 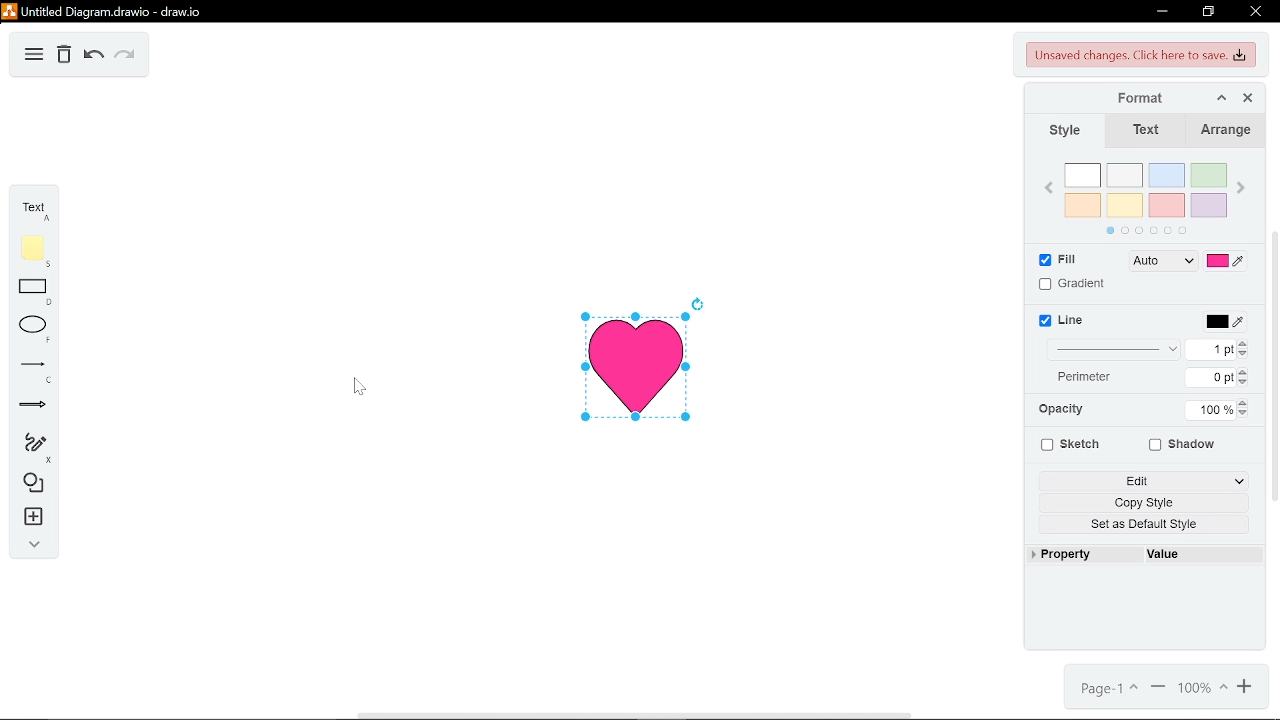 What do you see at coordinates (1246, 687) in the screenshot?
I see `zoom in` at bounding box center [1246, 687].